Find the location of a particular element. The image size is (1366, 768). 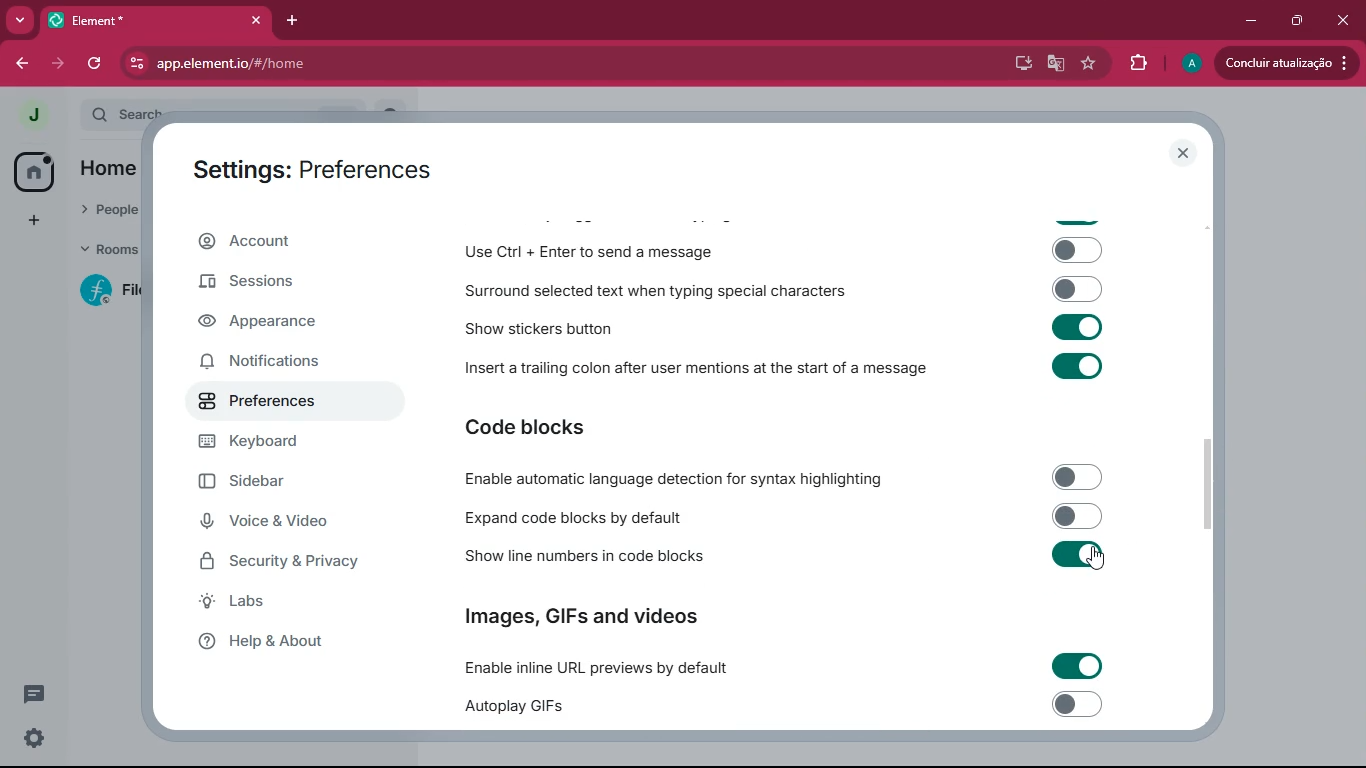

settings is located at coordinates (34, 738).